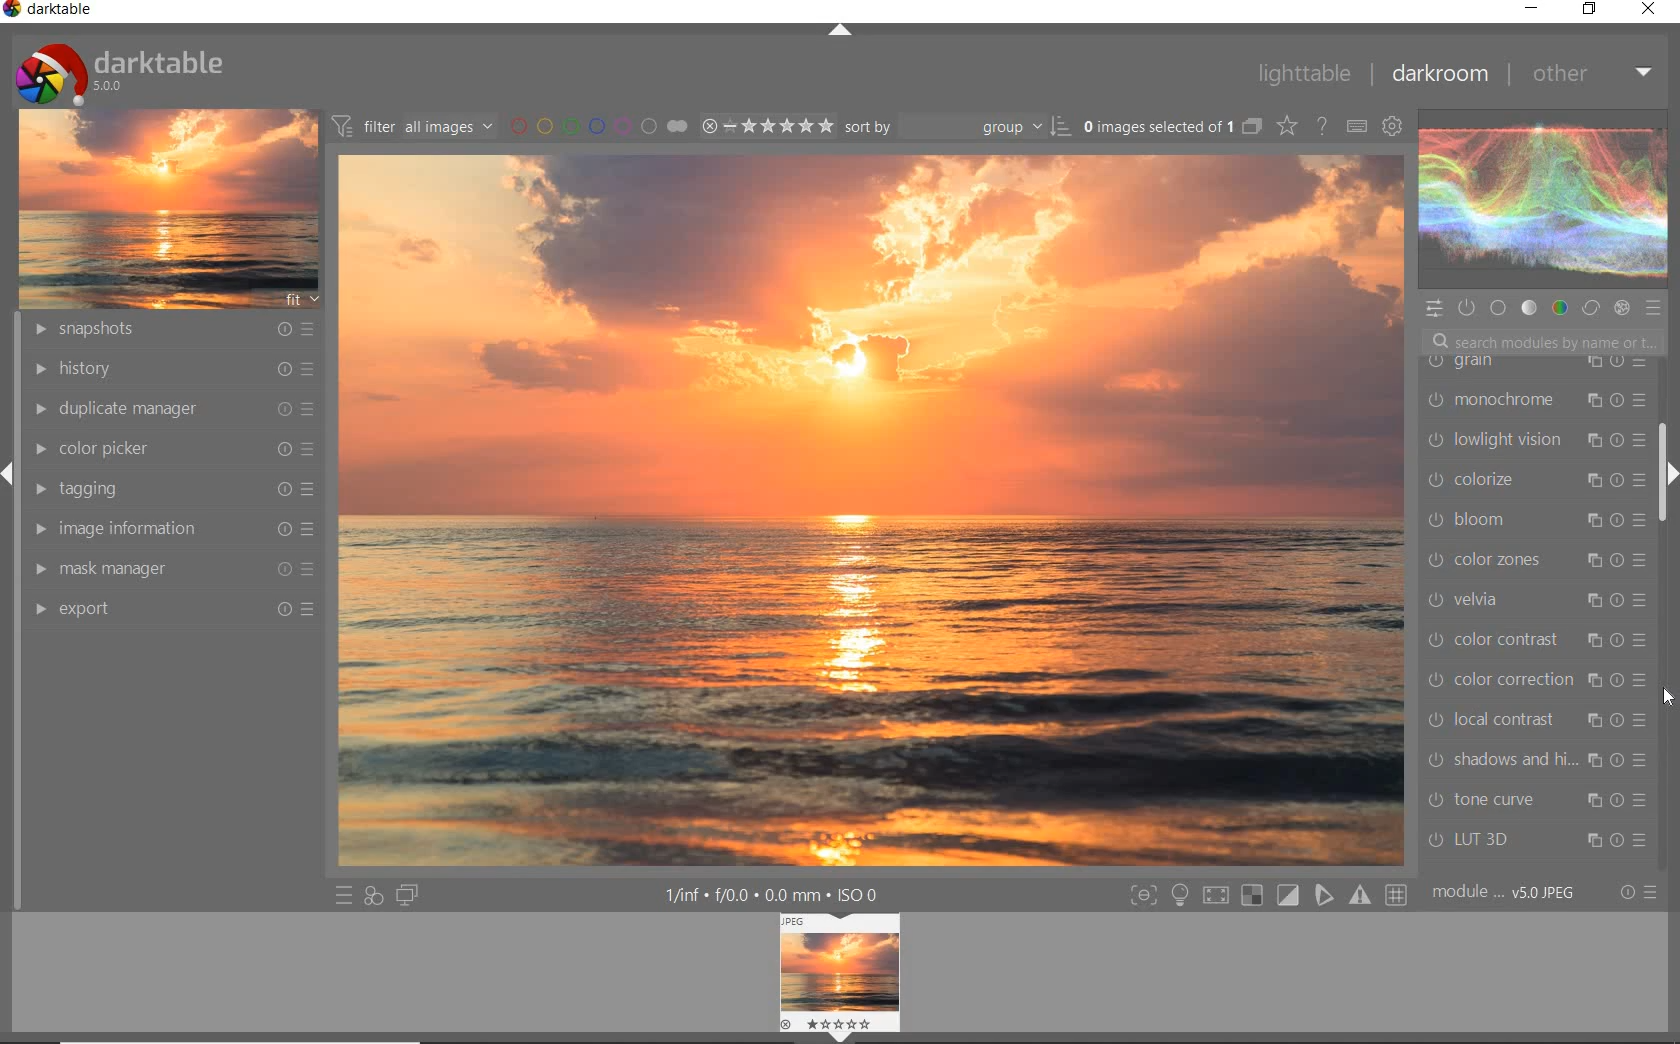 This screenshot has height=1044, width=1680. What do you see at coordinates (407, 897) in the screenshot?
I see `DISPLAY A SECOND DARKROOM IMAGE WINDOW` at bounding box center [407, 897].